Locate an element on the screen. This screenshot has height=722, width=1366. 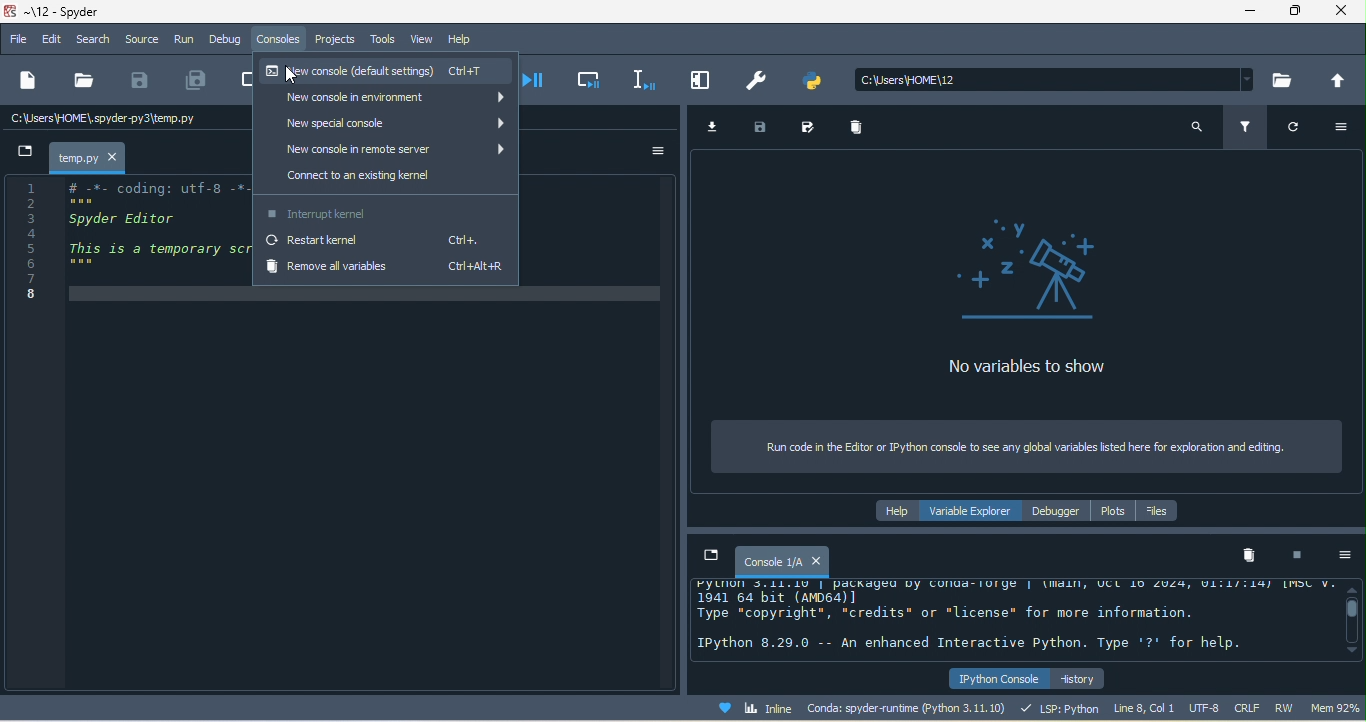
search is located at coordinates (93, 38).